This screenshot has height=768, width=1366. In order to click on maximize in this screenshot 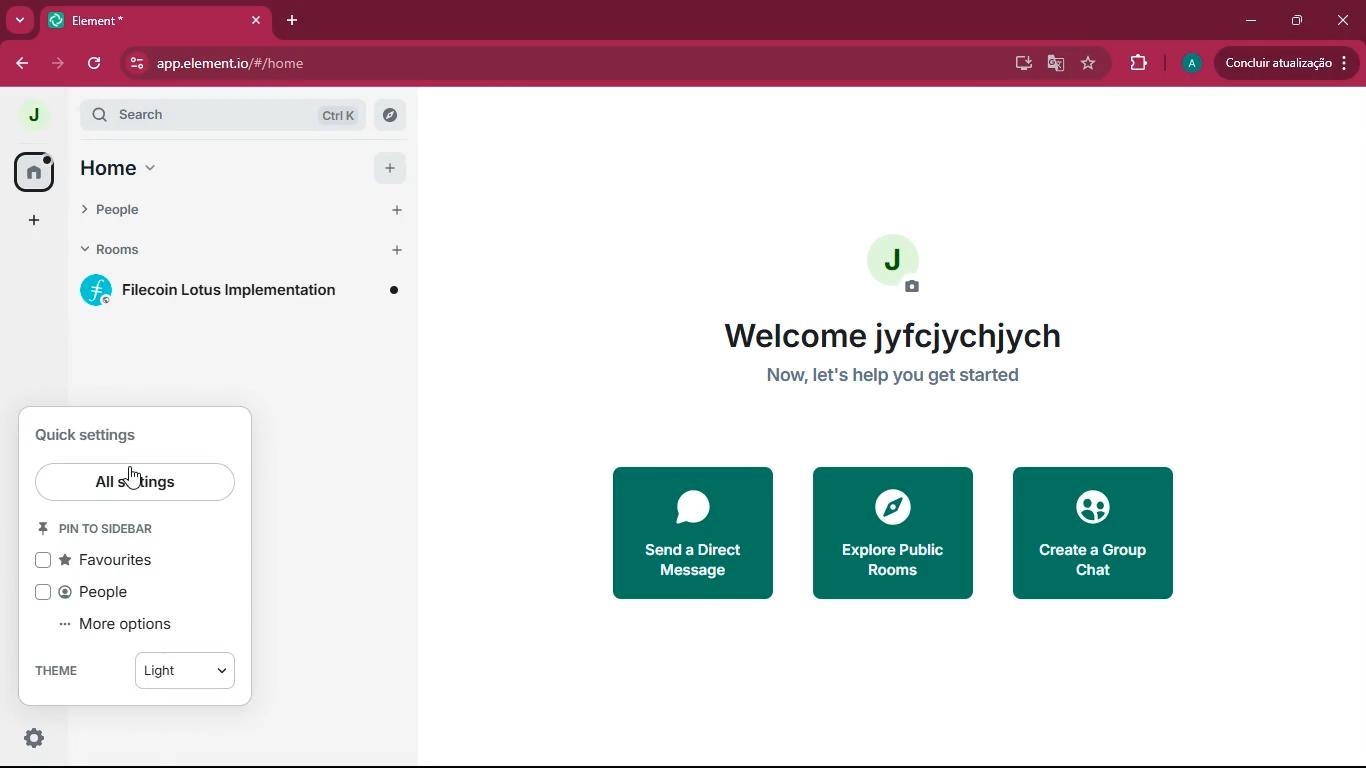, I will do `click(1295, 20)`.